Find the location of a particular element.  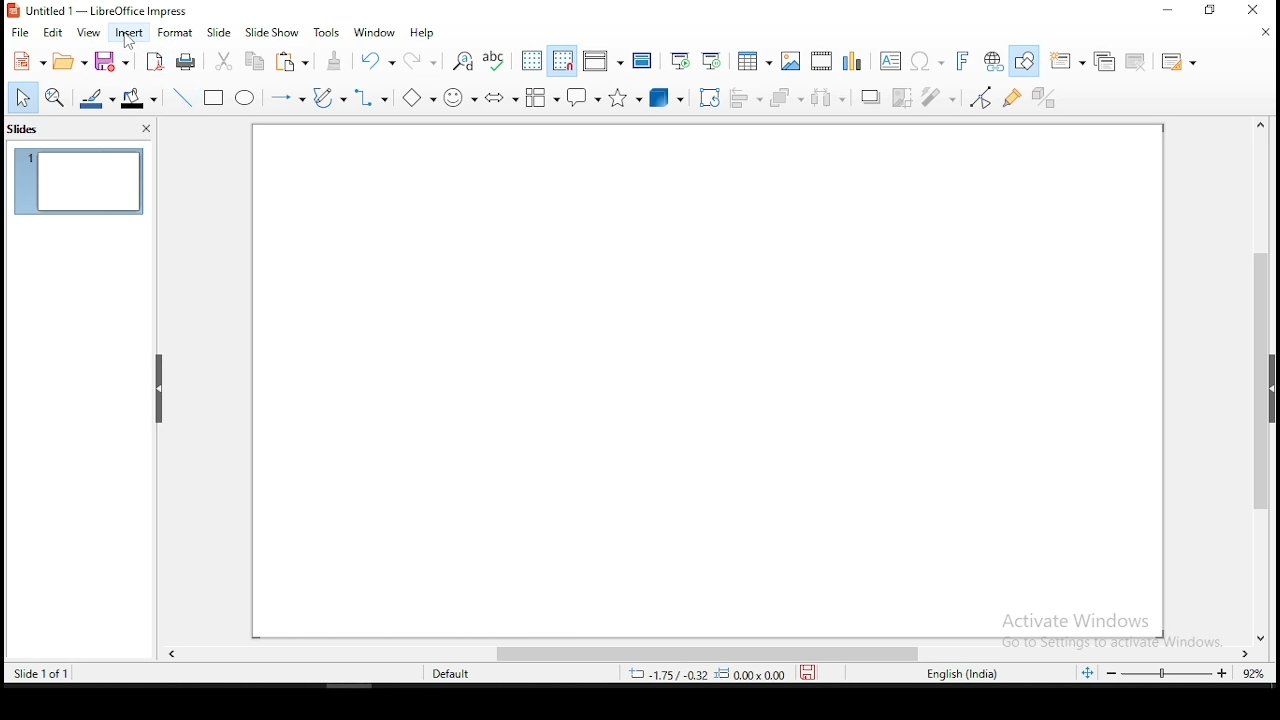

redo is located at coordinates (424, 61).